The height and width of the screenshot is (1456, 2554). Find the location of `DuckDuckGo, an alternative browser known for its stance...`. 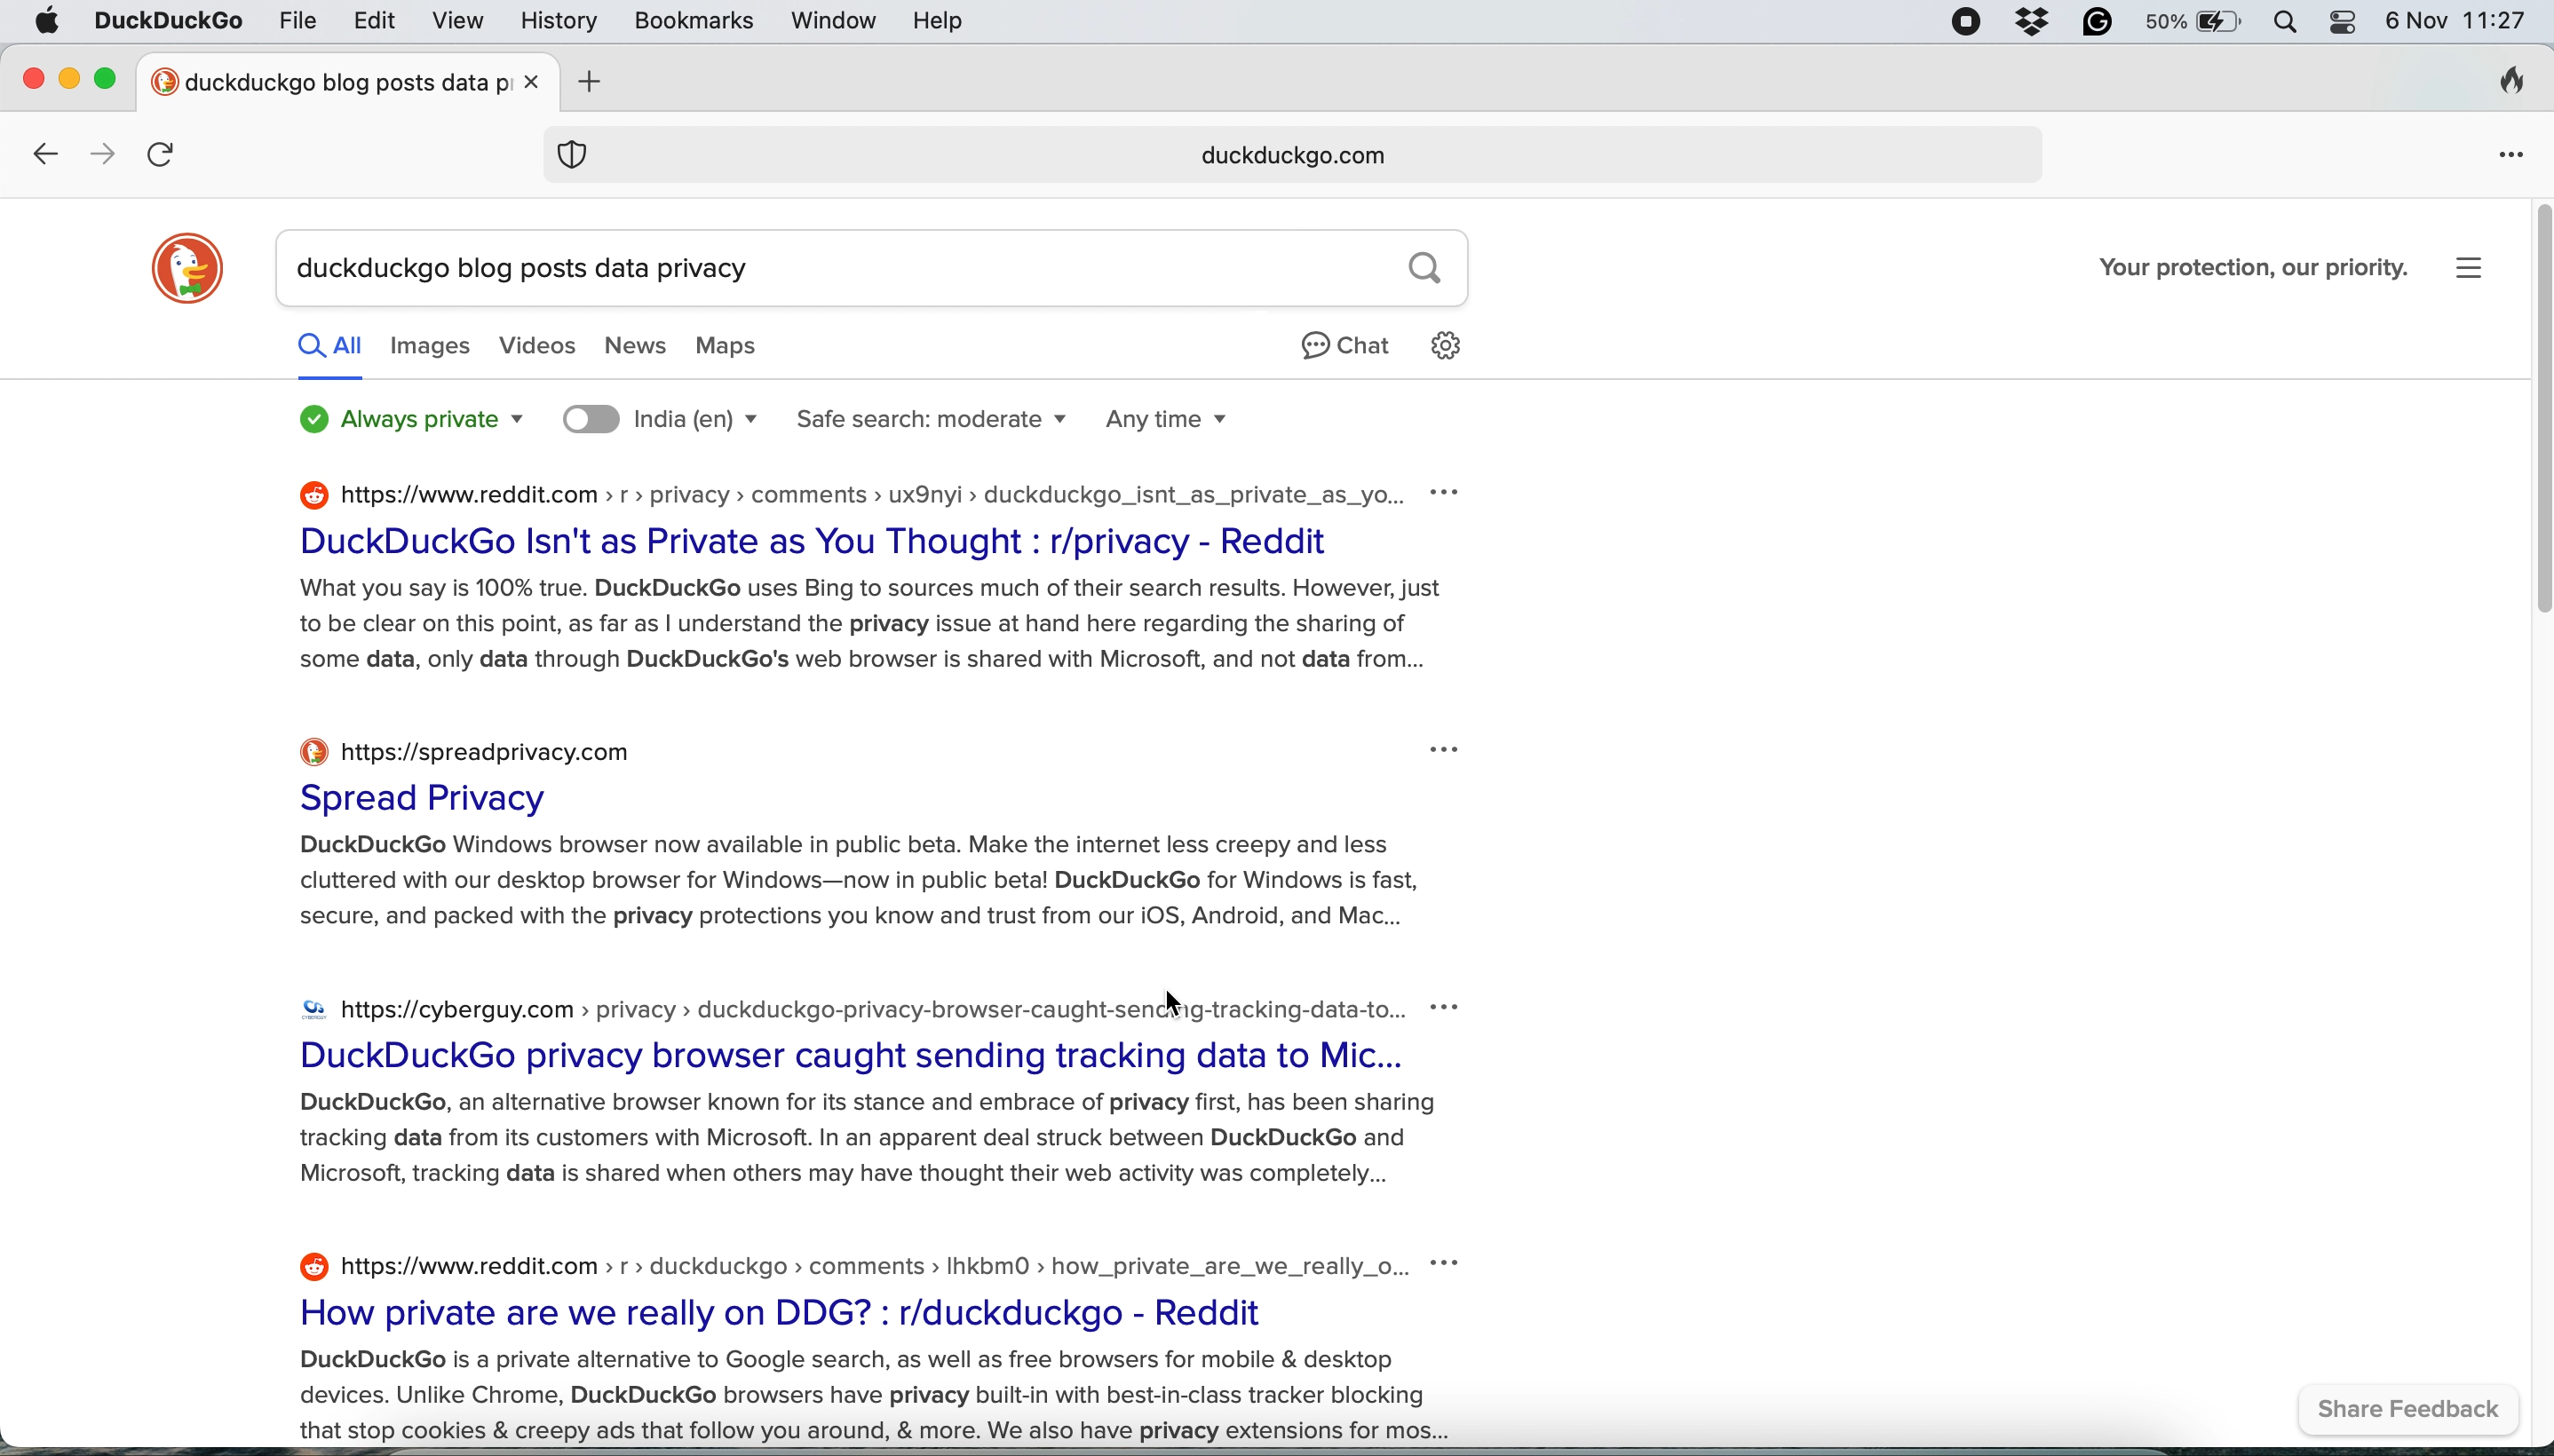

DuckDuckGo, an alternative browser known for its stance... is located at coordinates (861, 1146).